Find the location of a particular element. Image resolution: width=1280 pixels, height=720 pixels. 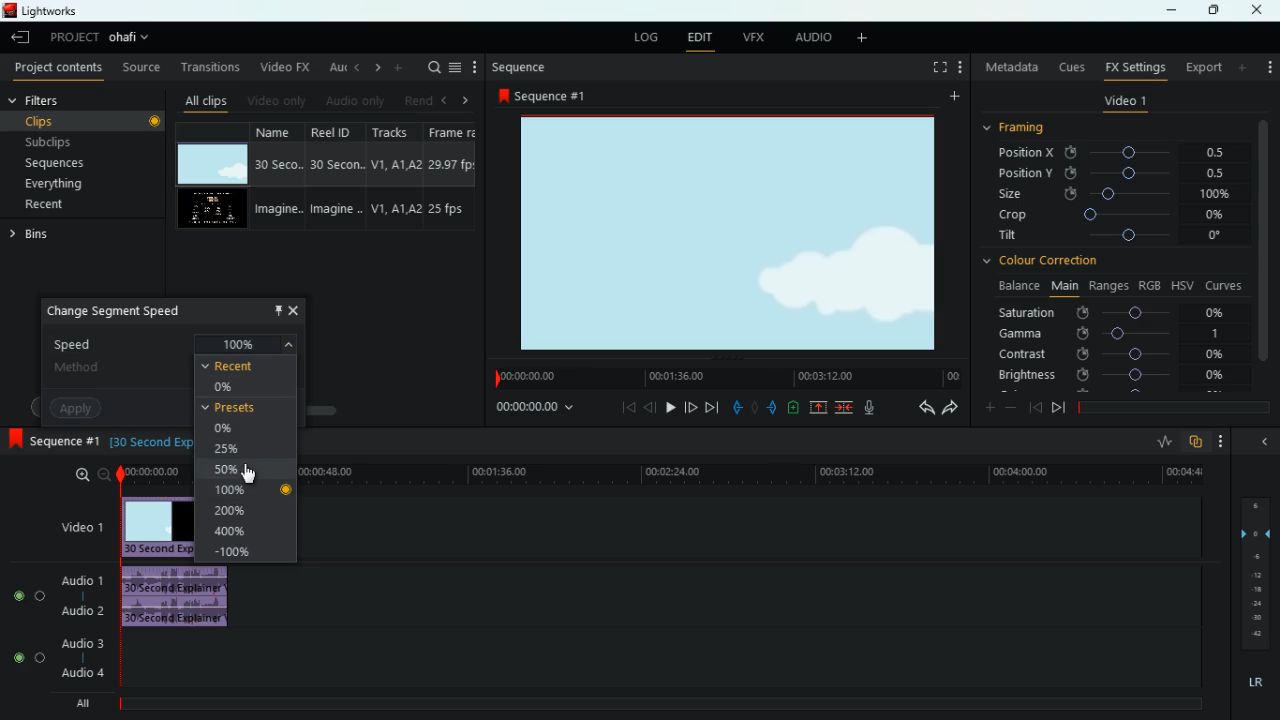

audio 2 is located at coordinates (81, 610).